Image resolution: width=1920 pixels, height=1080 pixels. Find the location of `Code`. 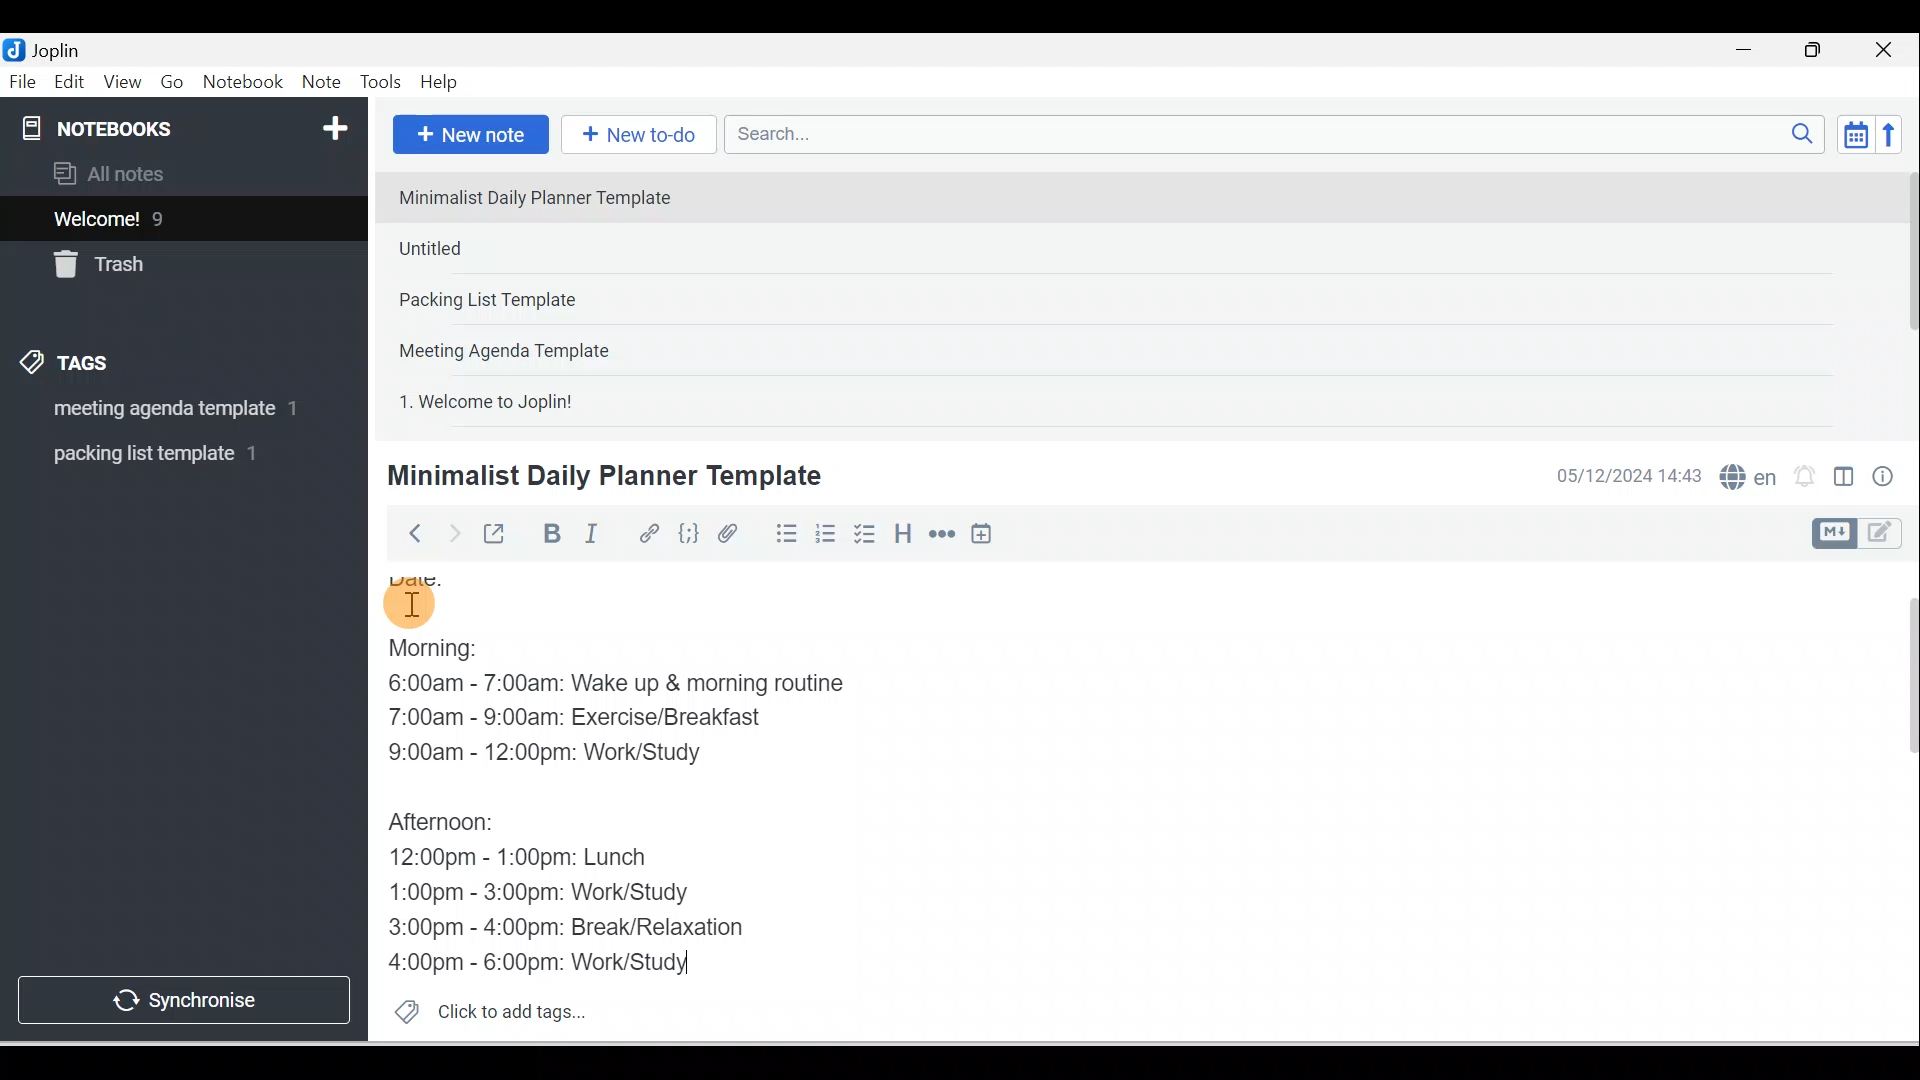

Code is located at coordinates (689, 535).